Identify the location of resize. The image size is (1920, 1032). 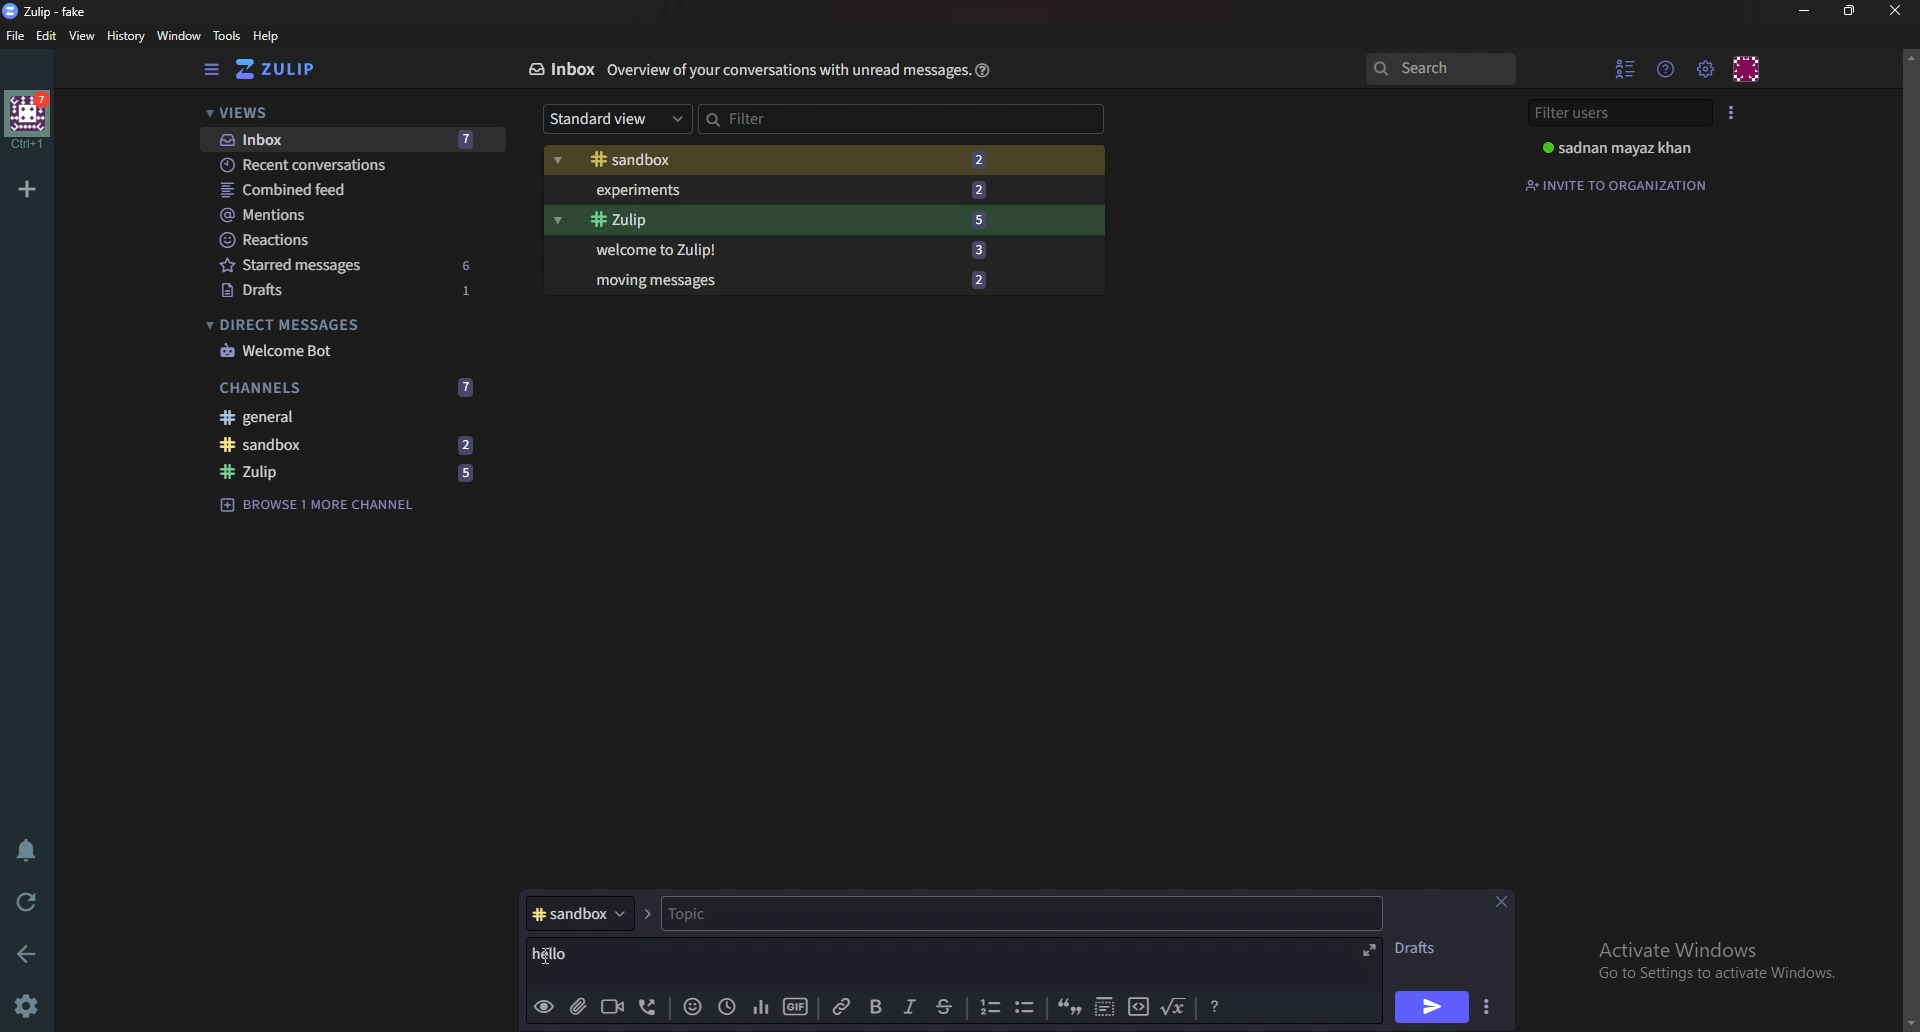
(1848, 11).